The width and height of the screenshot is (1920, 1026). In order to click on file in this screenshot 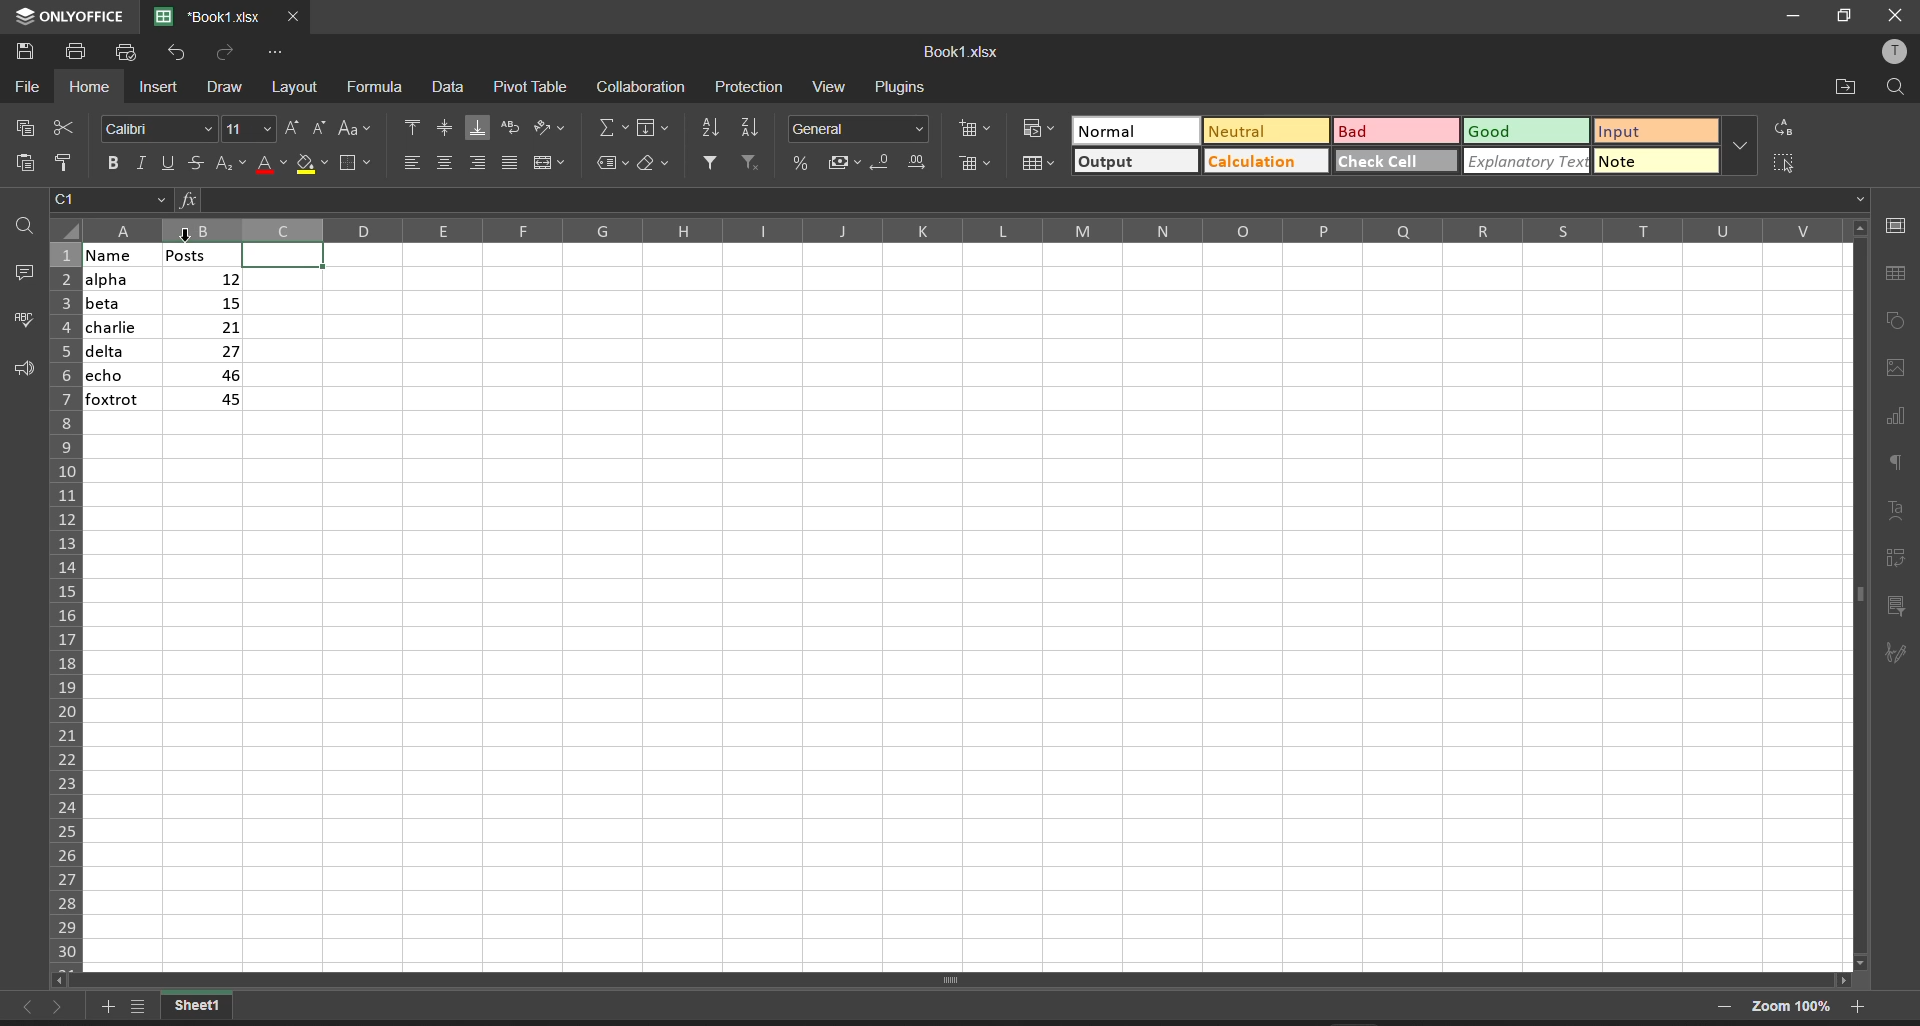, I will do `click(28, 88)`.